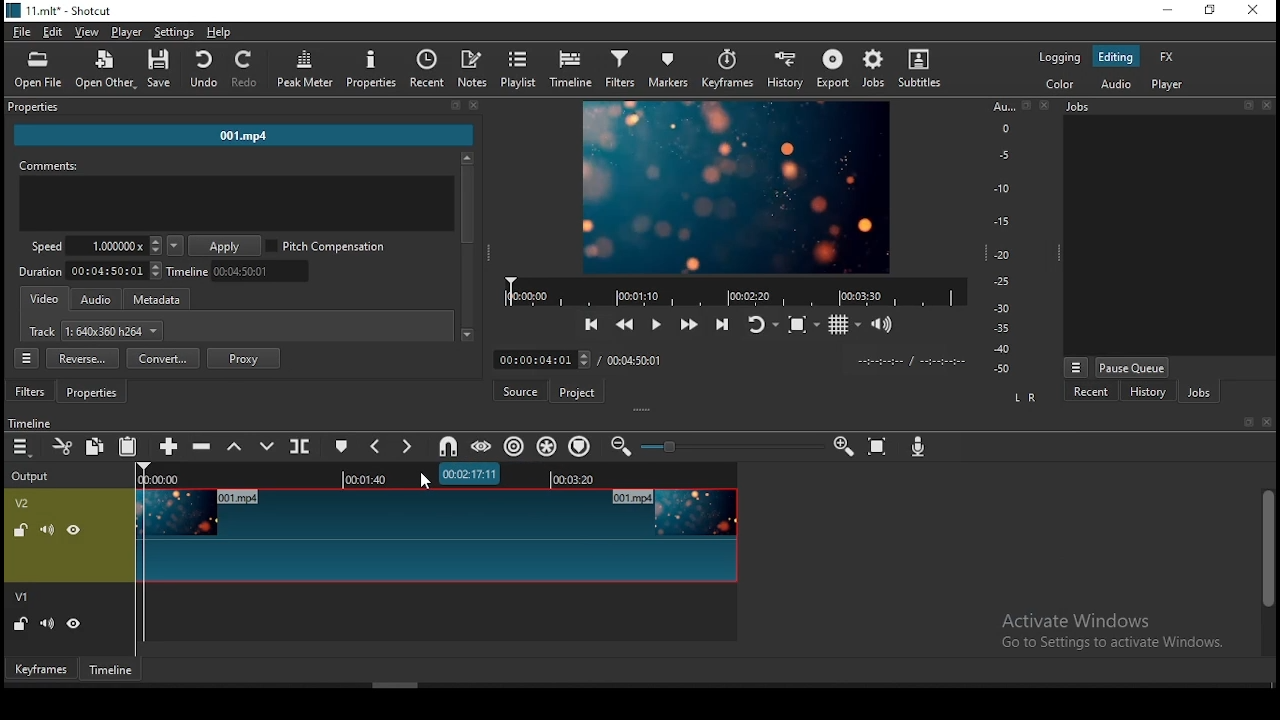  Describe the element at coordinates (879, 443) in the screenshot. I see `zoom timeline to fit` at that location.